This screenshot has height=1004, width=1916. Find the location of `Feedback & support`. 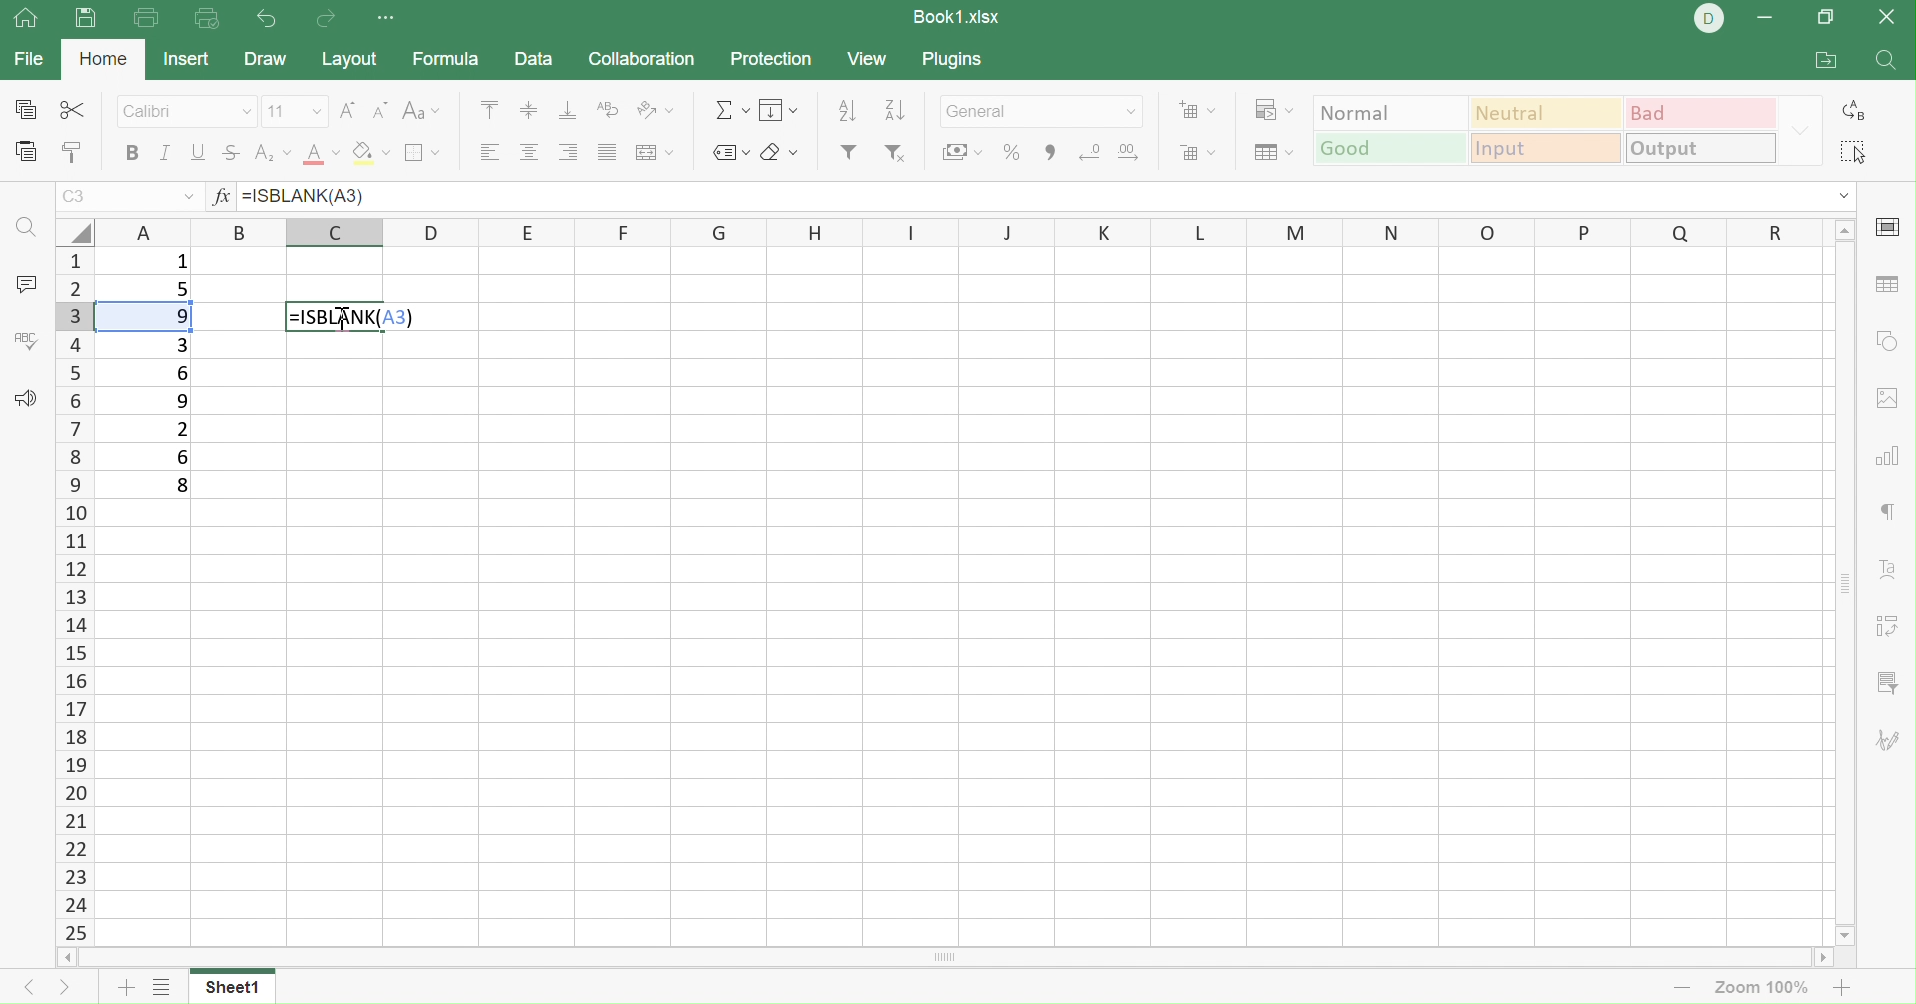

Feedback & support is located at coordinates (25, 397).